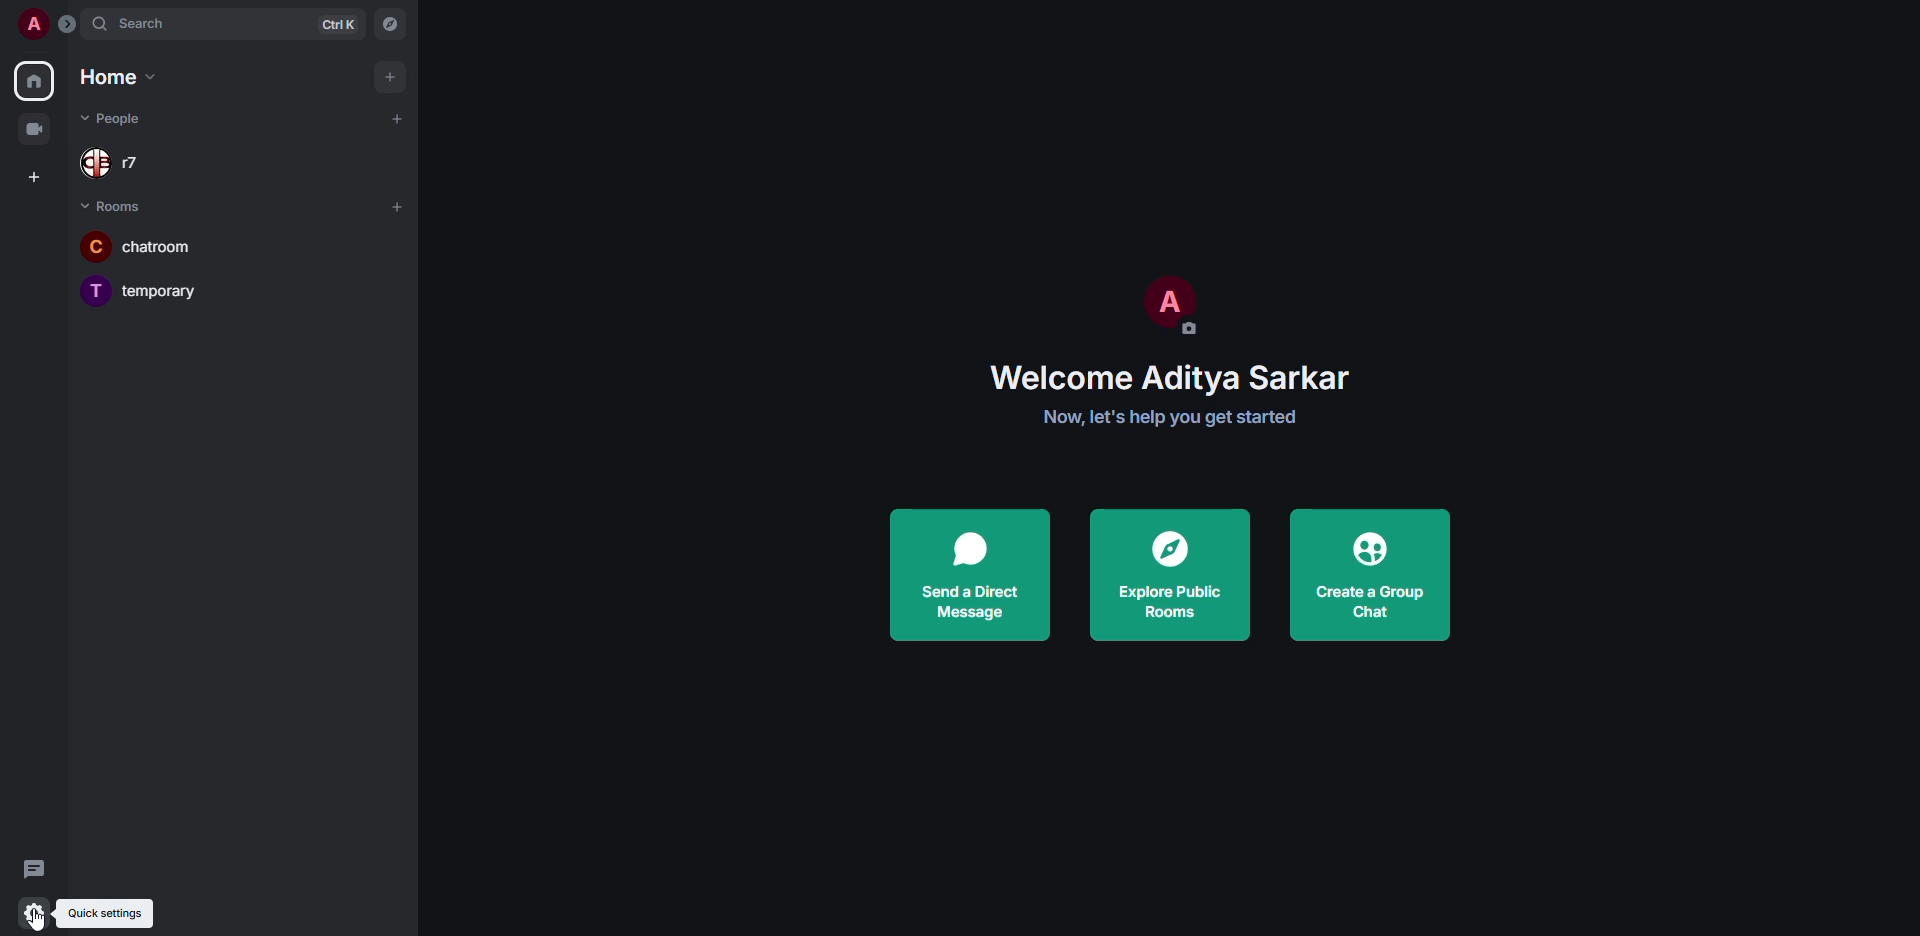 This screenshot has width=1920, height=936. What do you see at coordinates (1368, 578) in the screenshot?
I see `create a group chat` at bounding box center [1368, 578].